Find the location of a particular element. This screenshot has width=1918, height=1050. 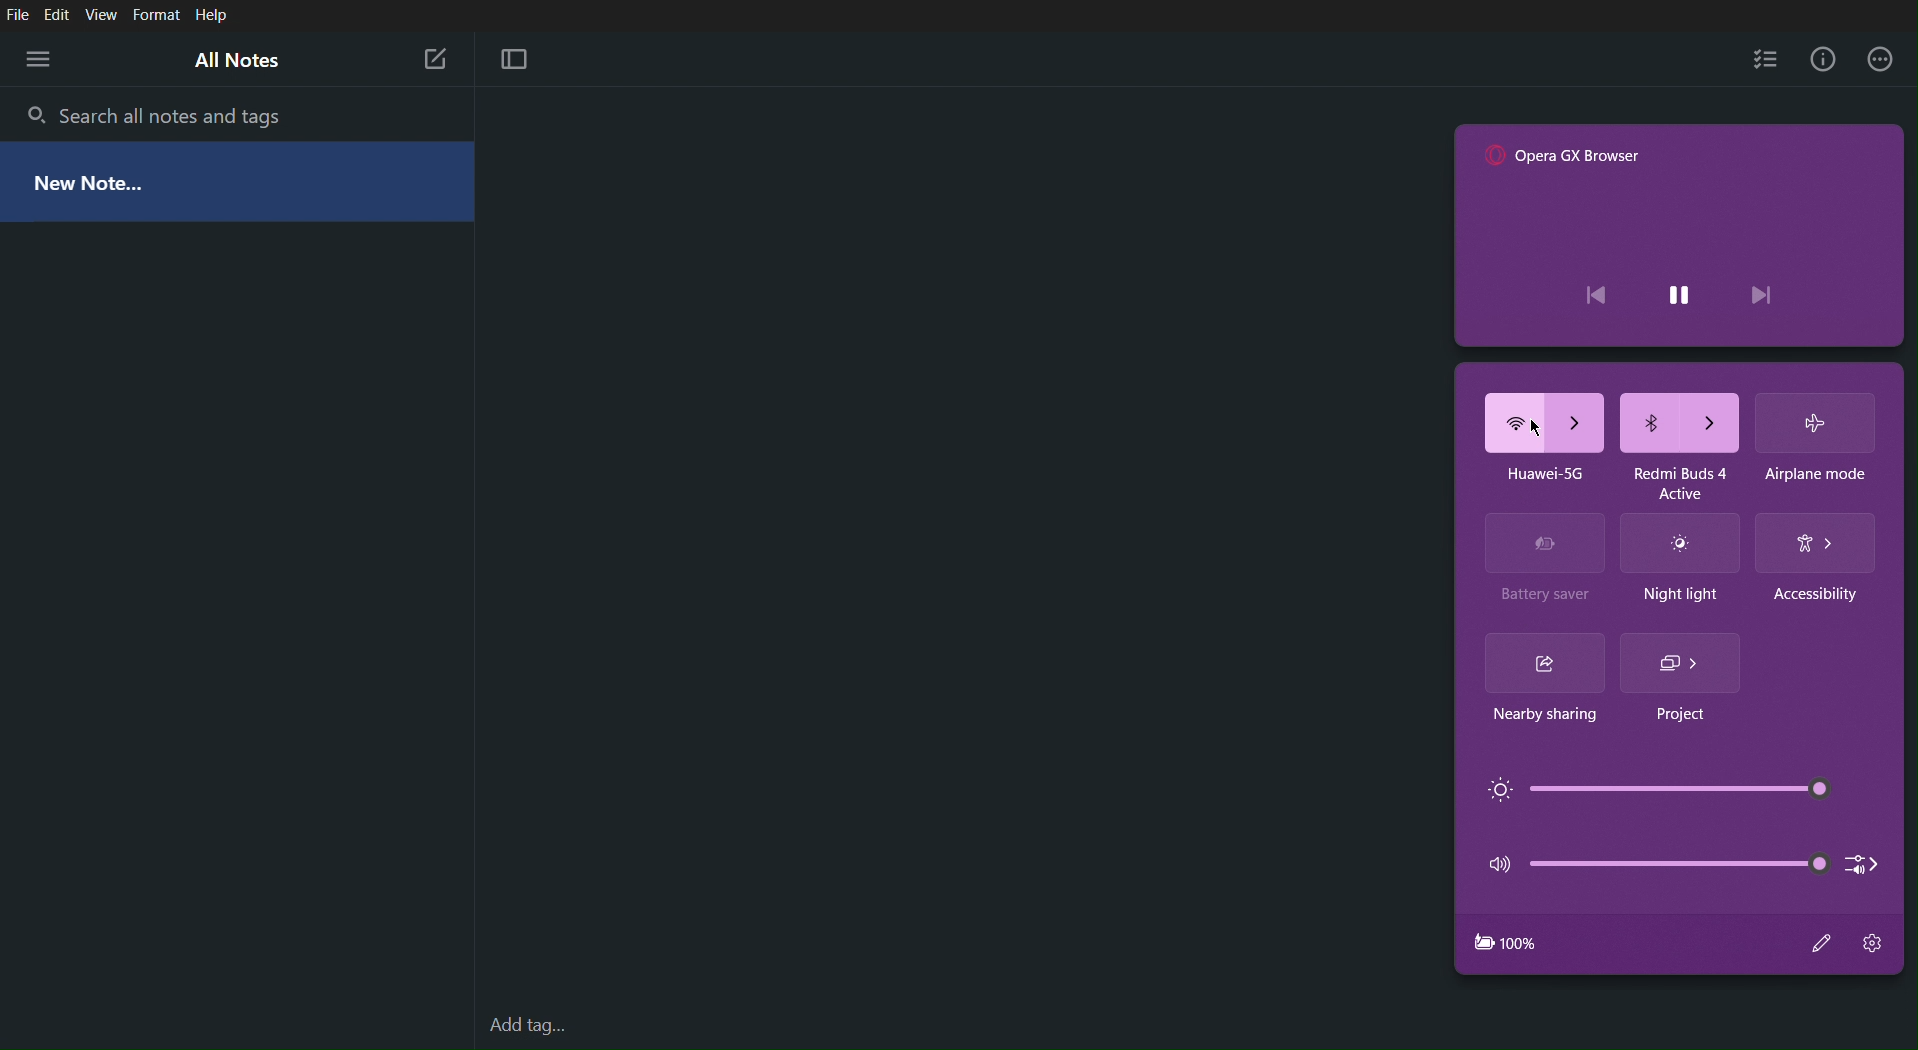

New Note is located at coordinates (95, 179).